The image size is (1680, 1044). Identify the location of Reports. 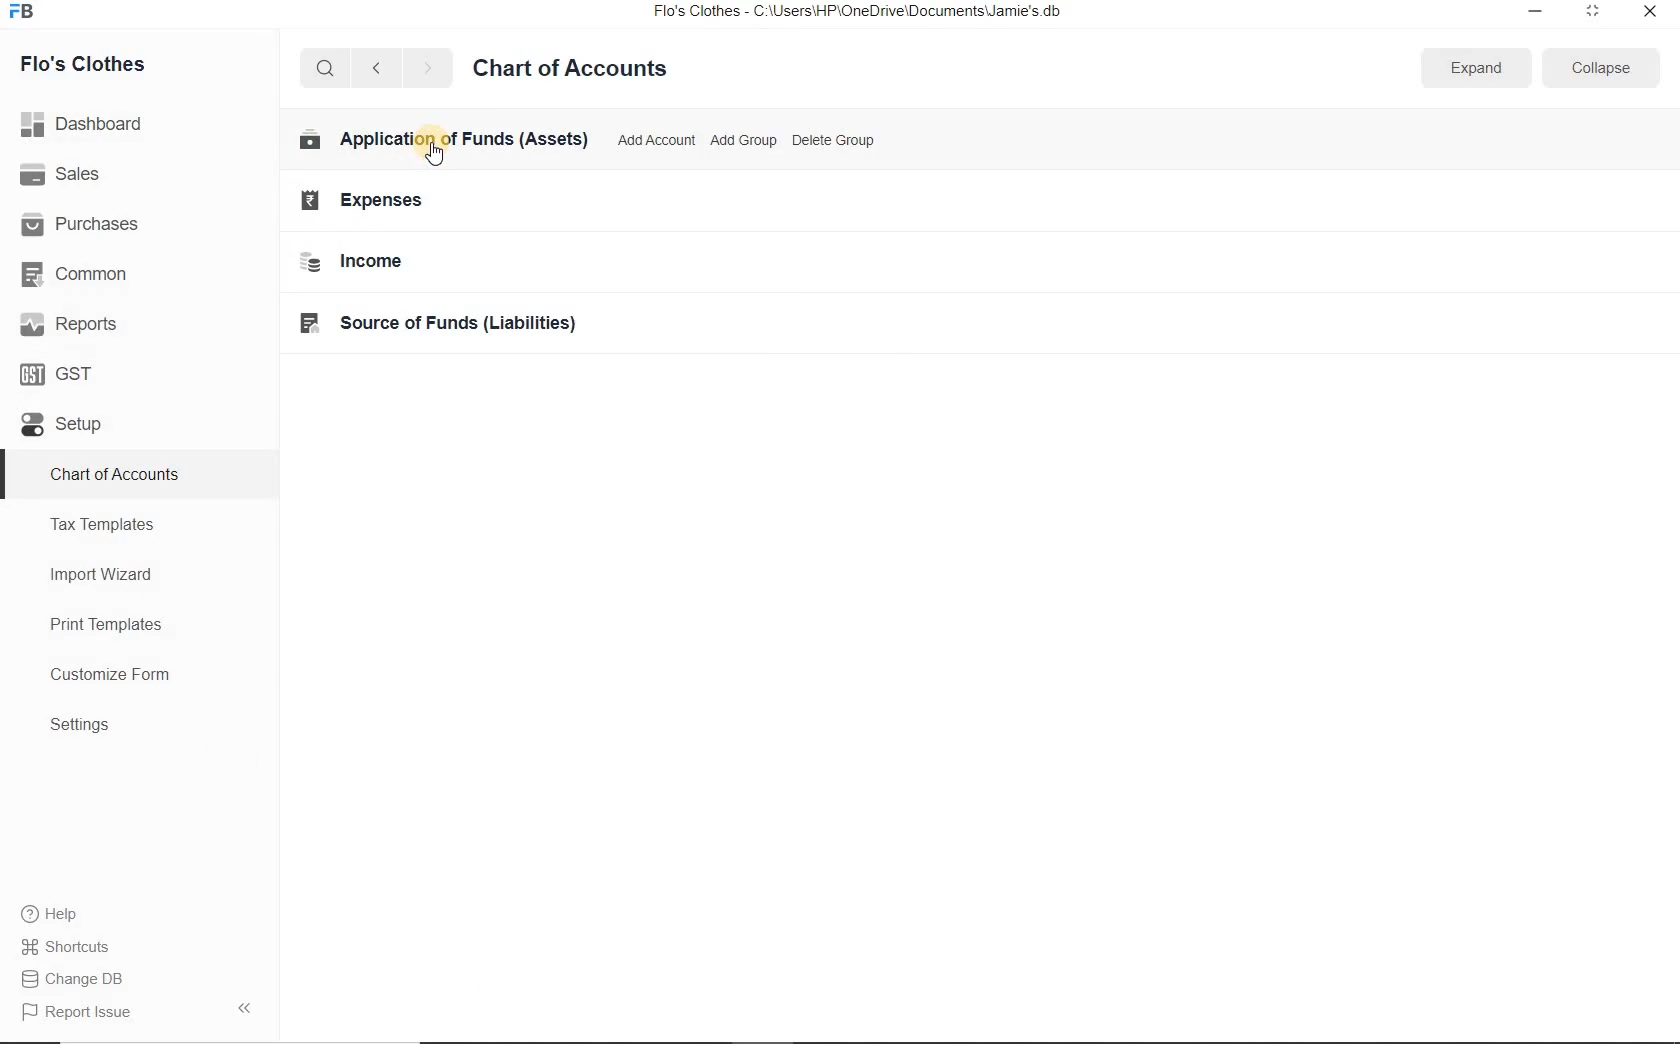
(70, 325).